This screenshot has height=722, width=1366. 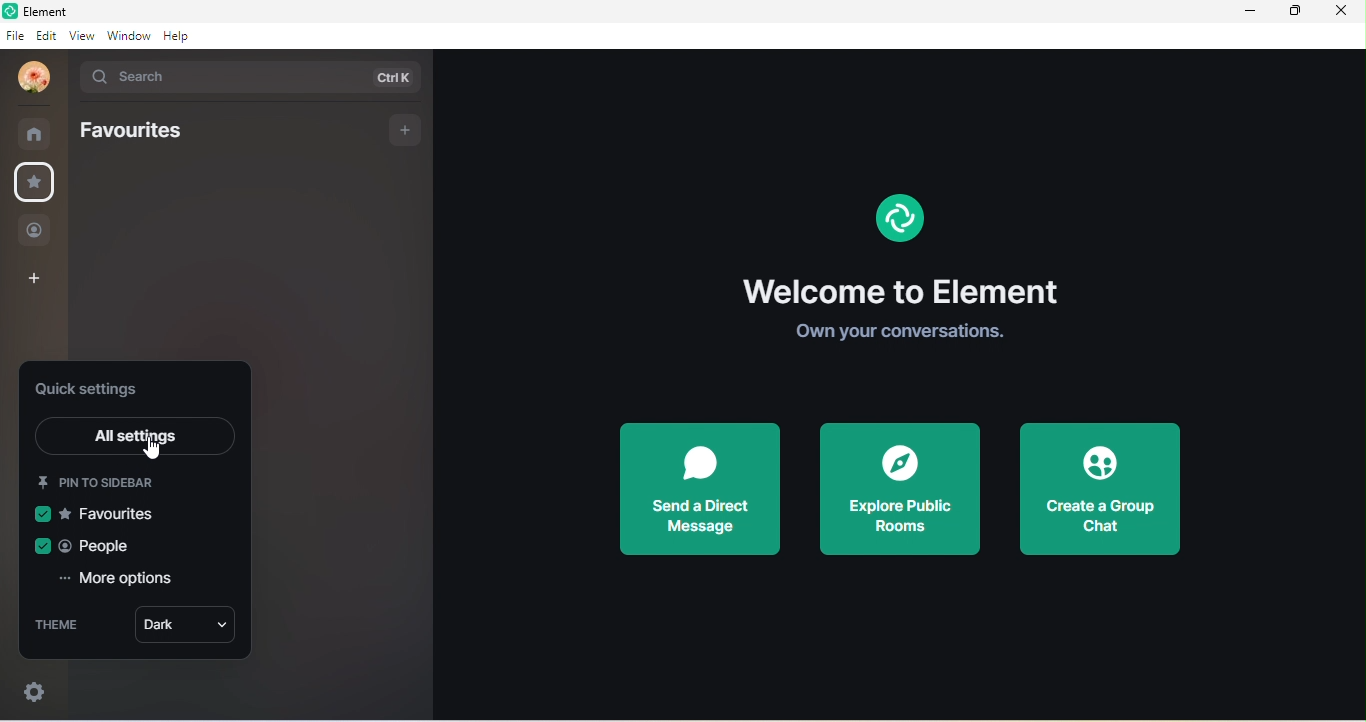 What do you see at coordinates (706, 492) in the screenshot?
I see `send a direct message` at bounding box center [706, 492].